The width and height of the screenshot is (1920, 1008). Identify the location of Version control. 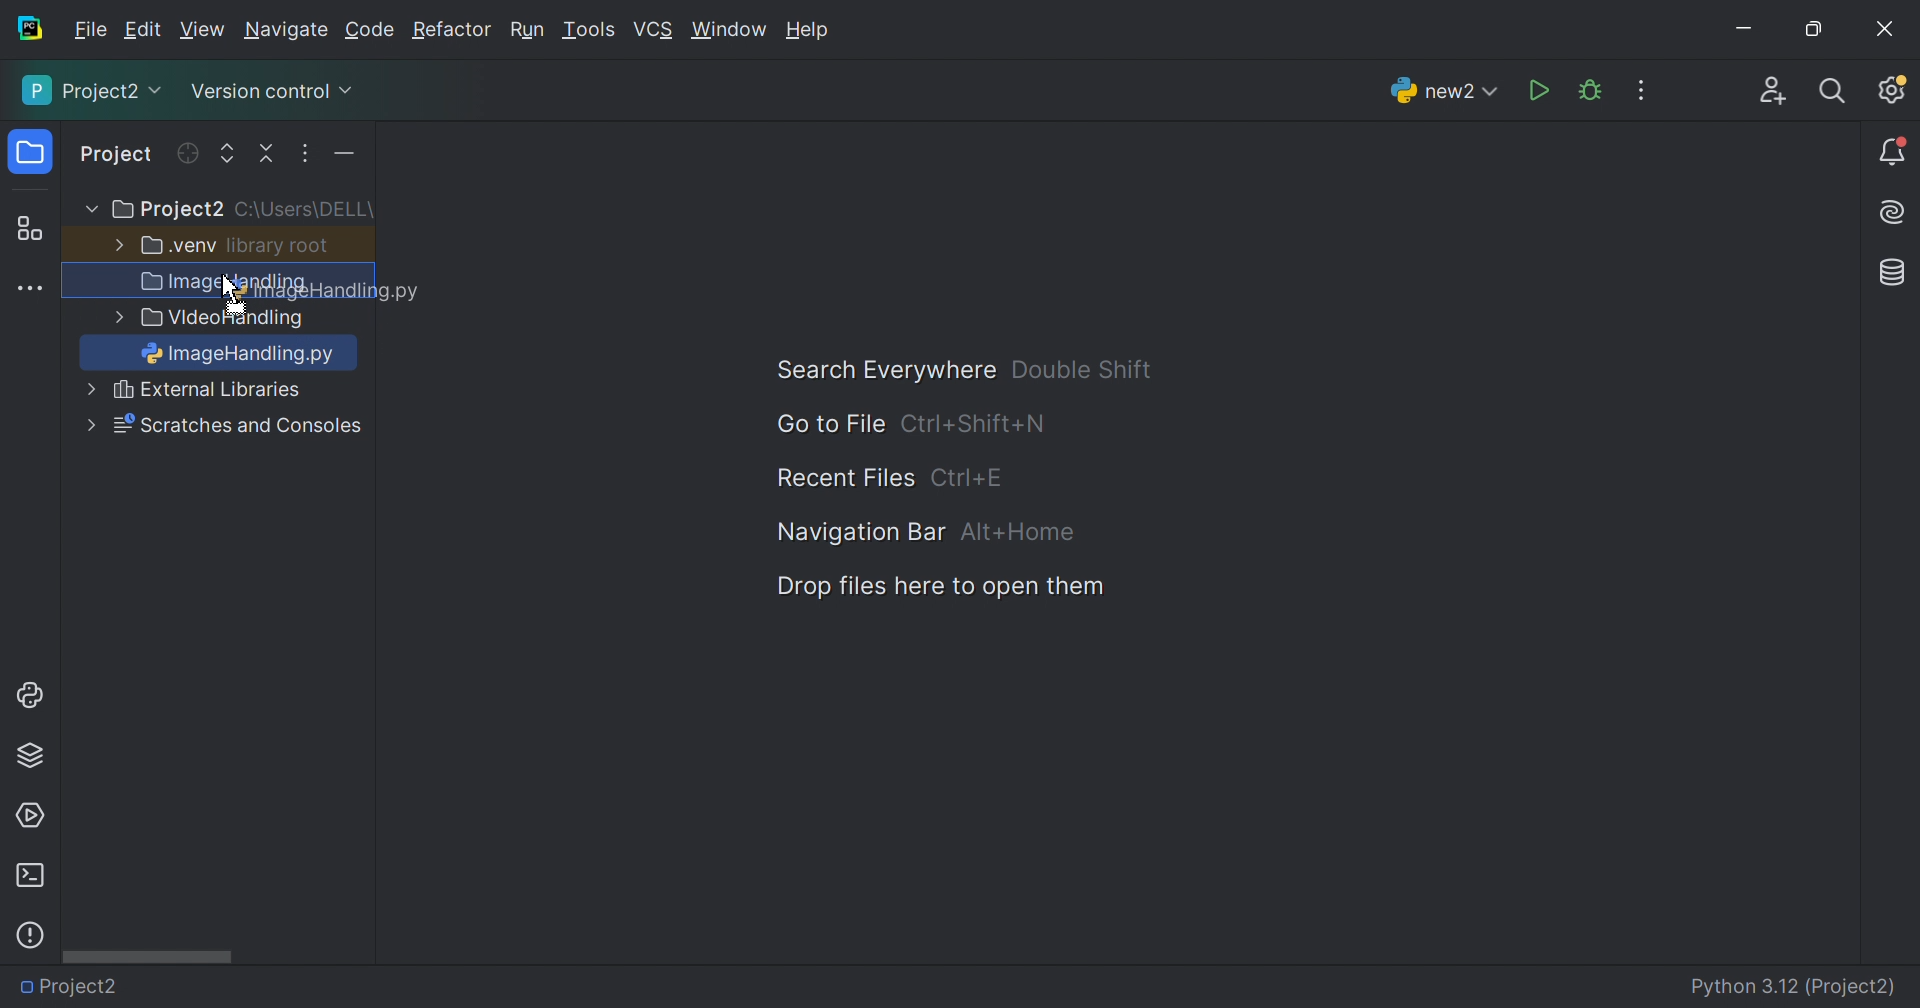
(270, 95).